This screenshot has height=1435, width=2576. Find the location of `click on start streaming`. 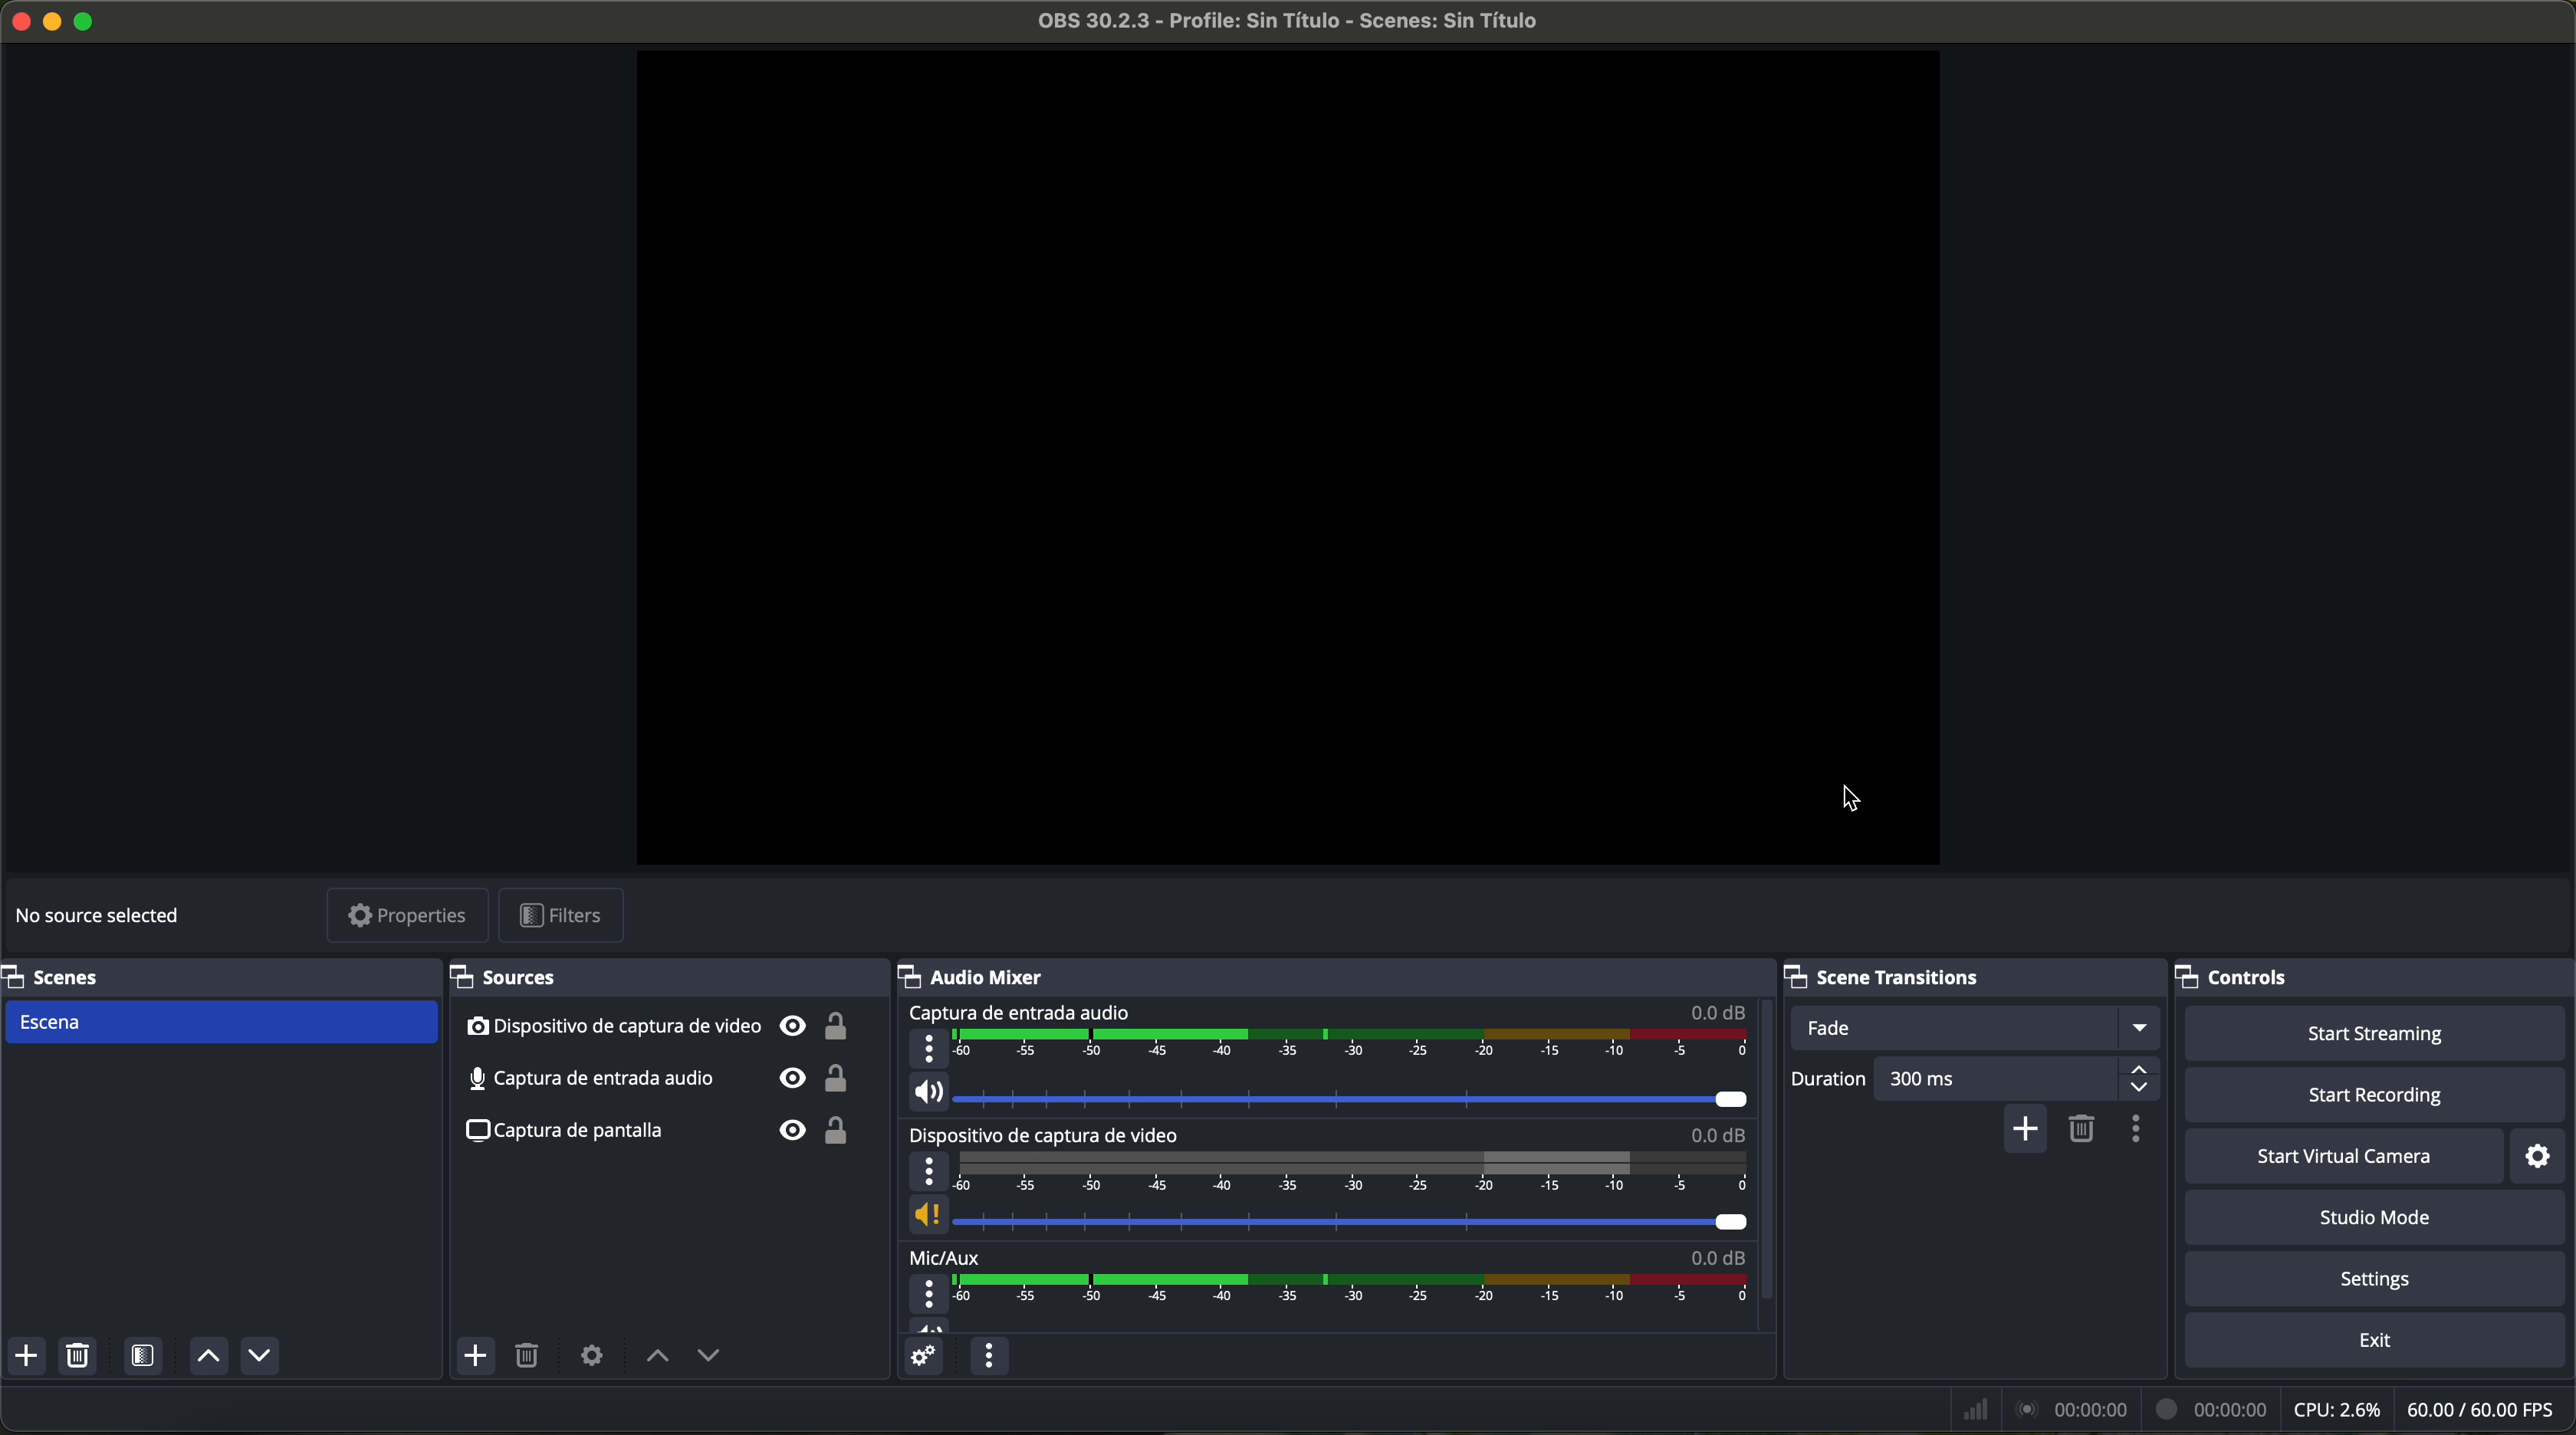

click on start streaming is located at coordinates (2376, 1035).